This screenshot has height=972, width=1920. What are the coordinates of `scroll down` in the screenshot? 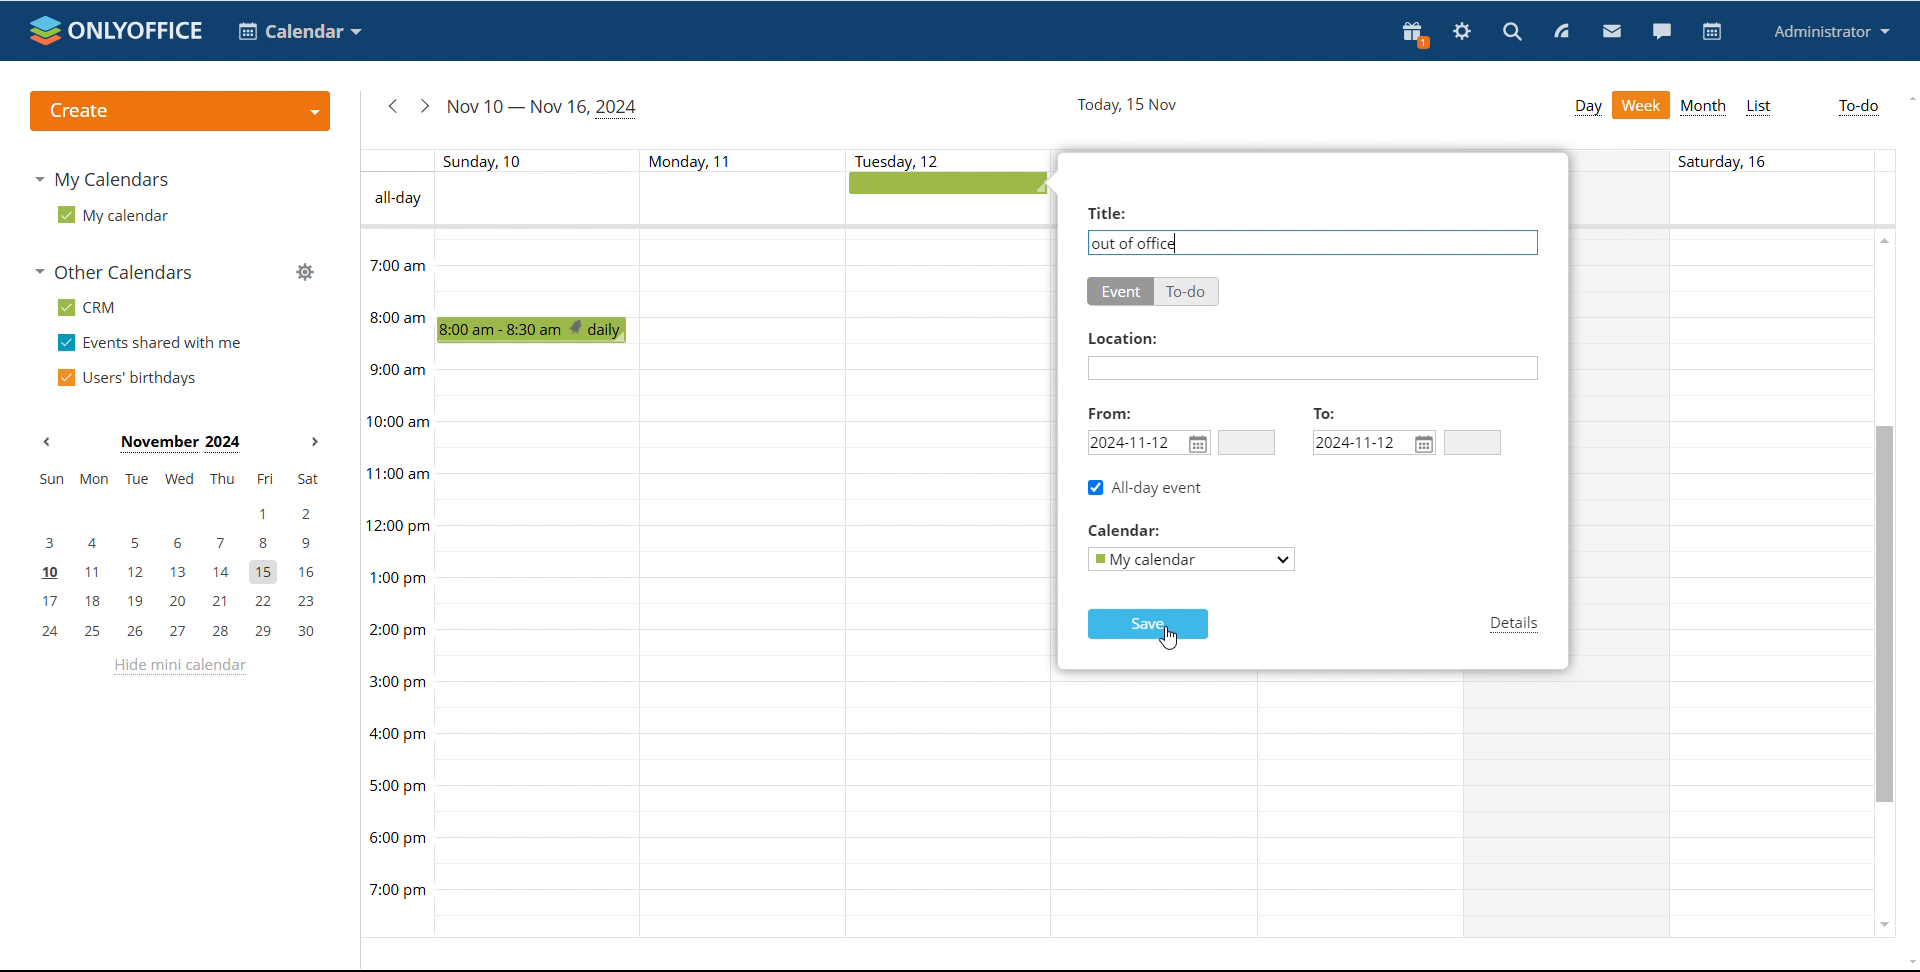 It's located at (1884, 925).